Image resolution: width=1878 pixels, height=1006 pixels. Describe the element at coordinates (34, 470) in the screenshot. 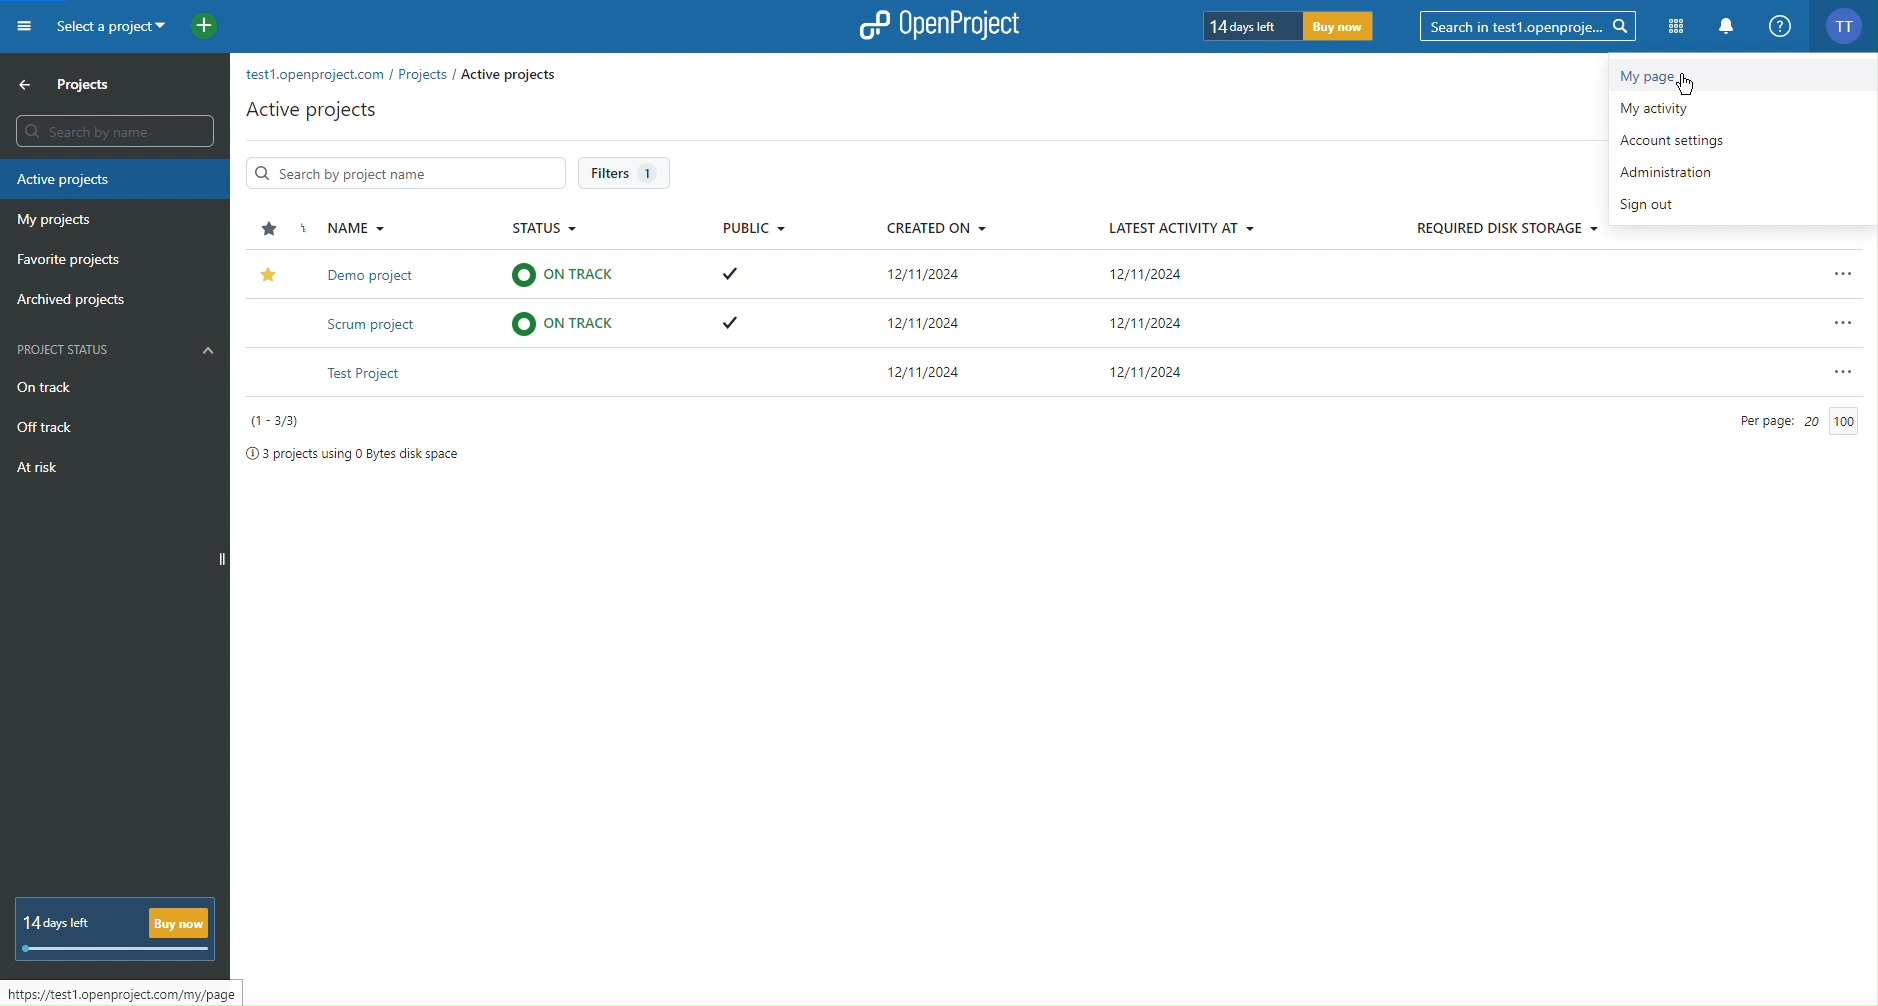

I see `At risk` at that location.